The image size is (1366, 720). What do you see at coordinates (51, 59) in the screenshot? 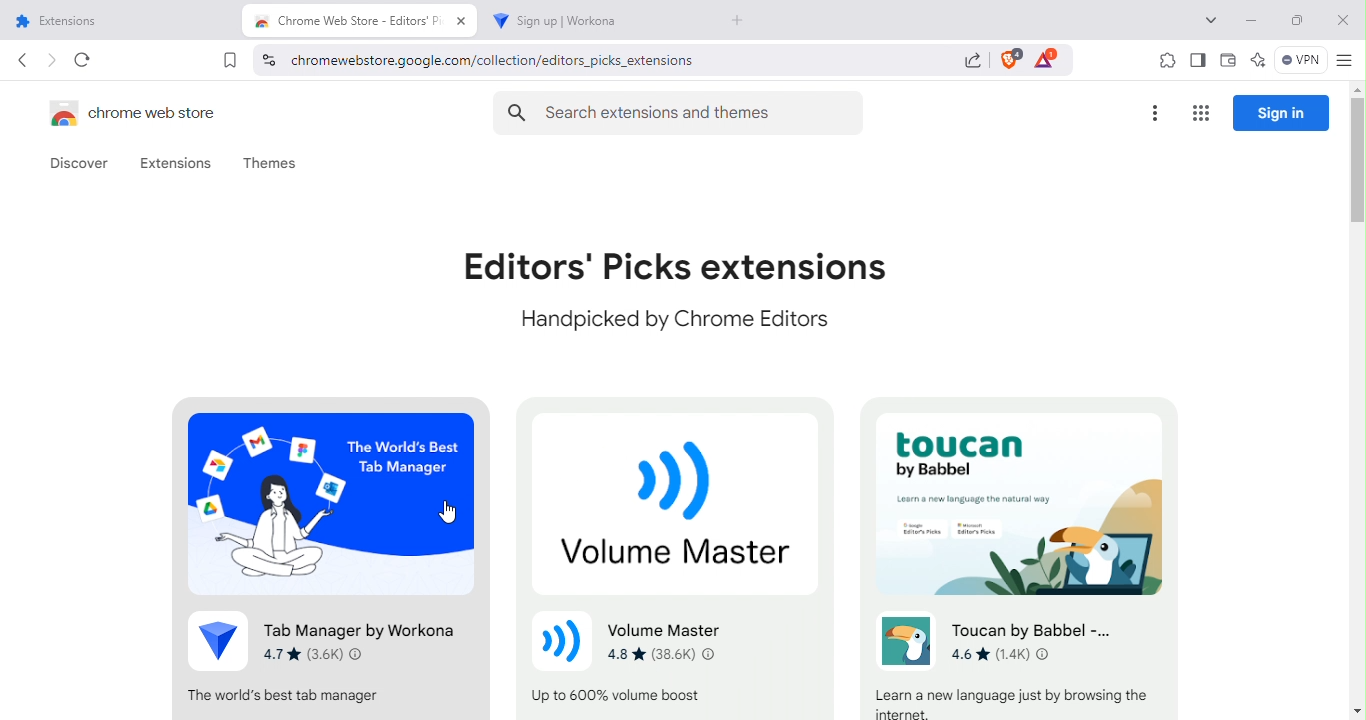
I see `Click to go forward` at bounding box center [51, 59].